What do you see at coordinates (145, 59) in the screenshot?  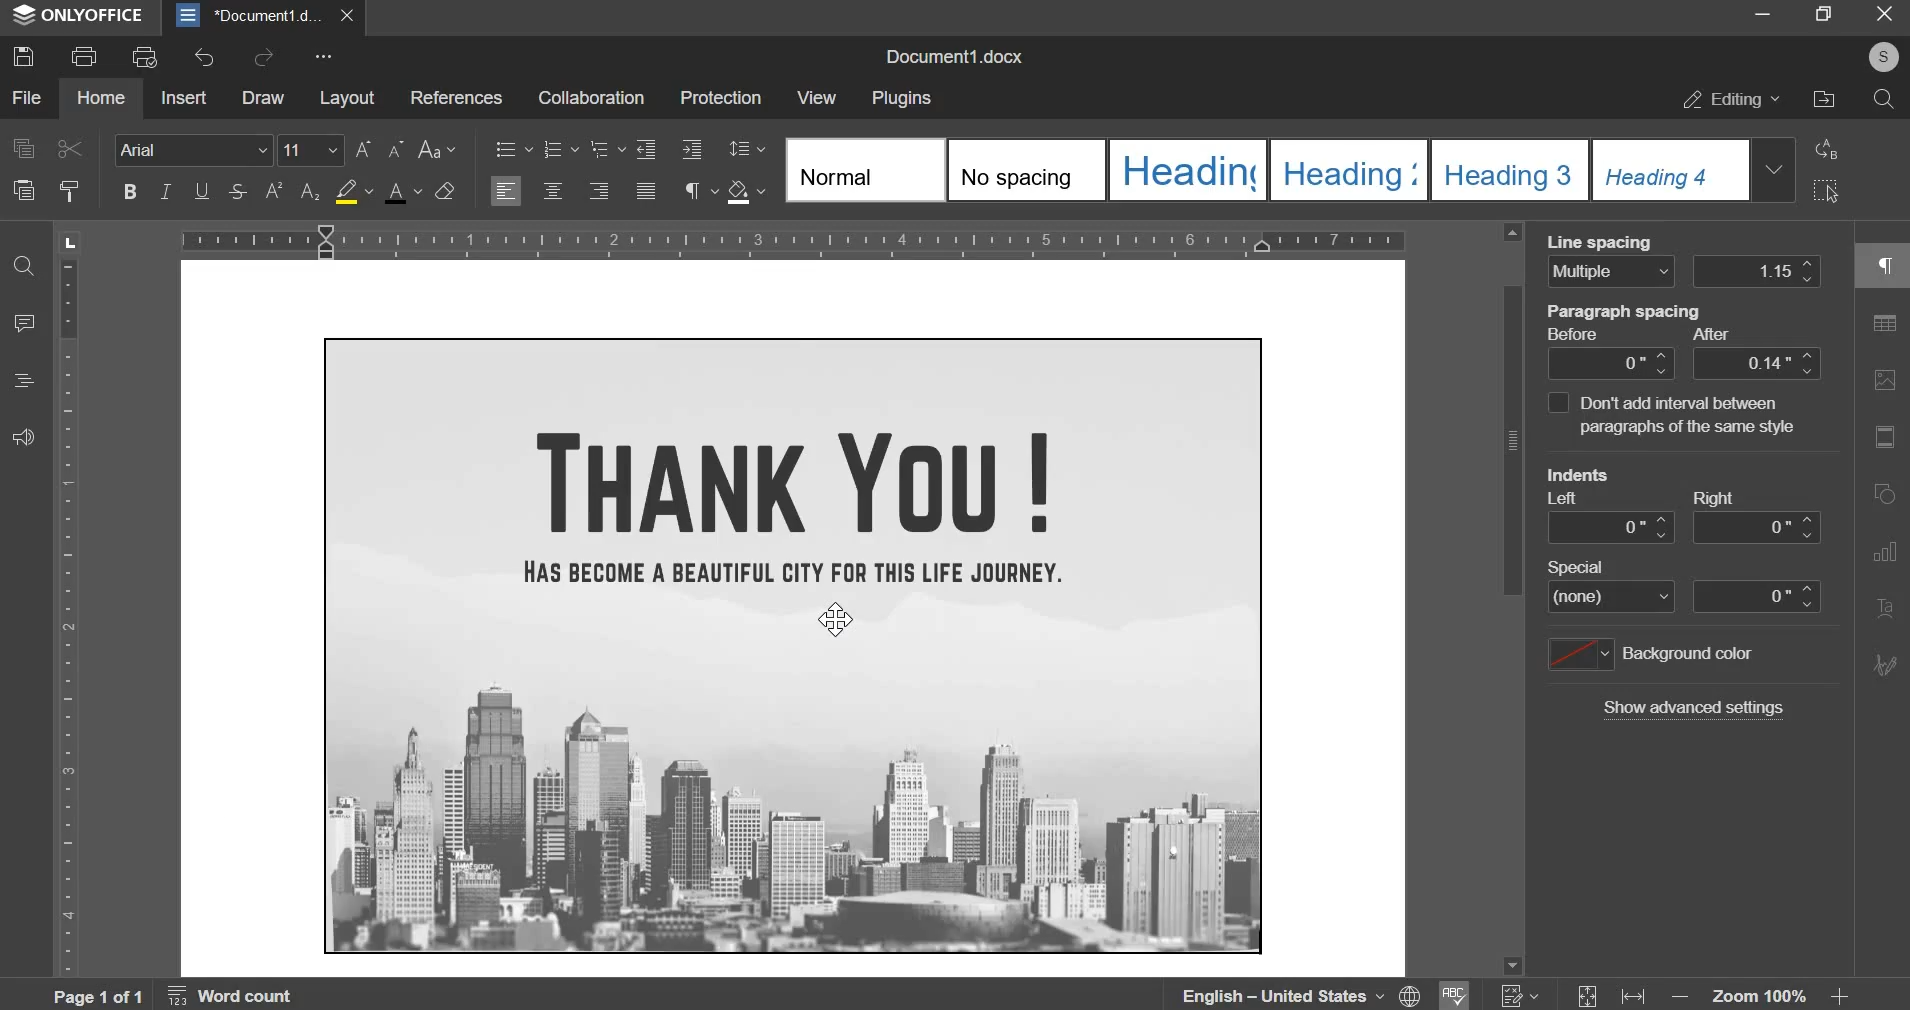 I see `print preview` at bounding box center [145, 59].